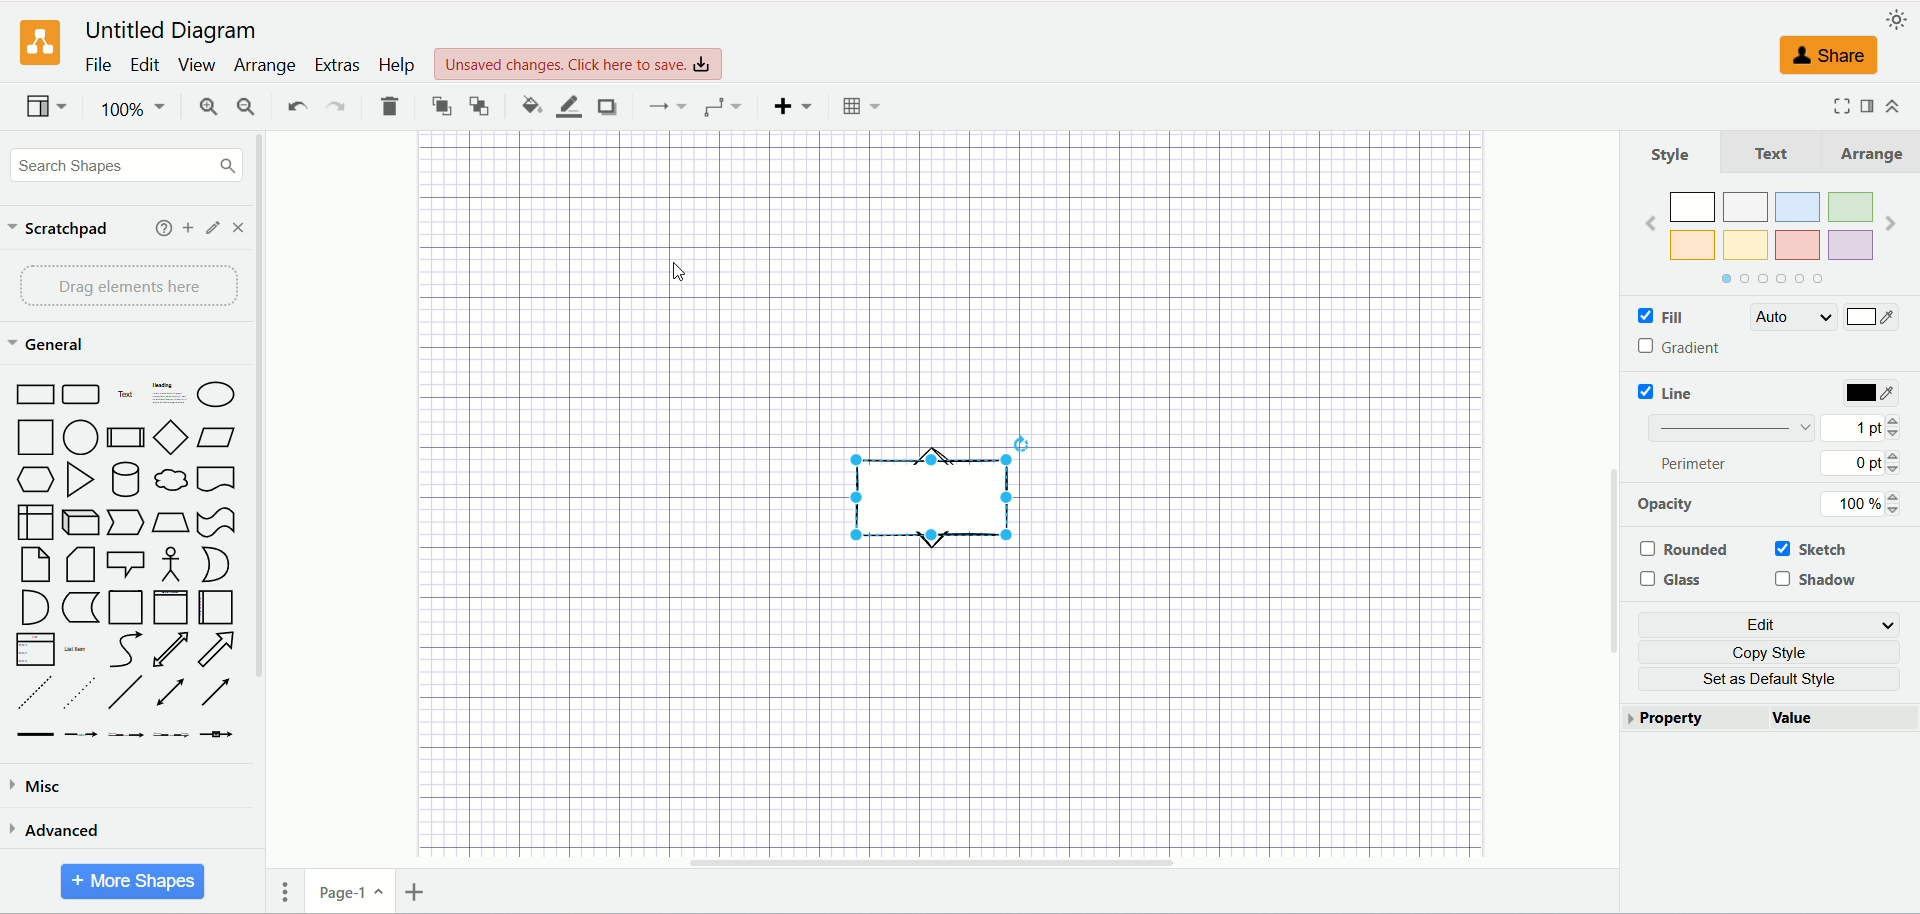 This screenshot has height=914, width=1920. What do you see at coordinates (34, 435) in the screenshot?
I see `Square` at bounding box center [34, 435].